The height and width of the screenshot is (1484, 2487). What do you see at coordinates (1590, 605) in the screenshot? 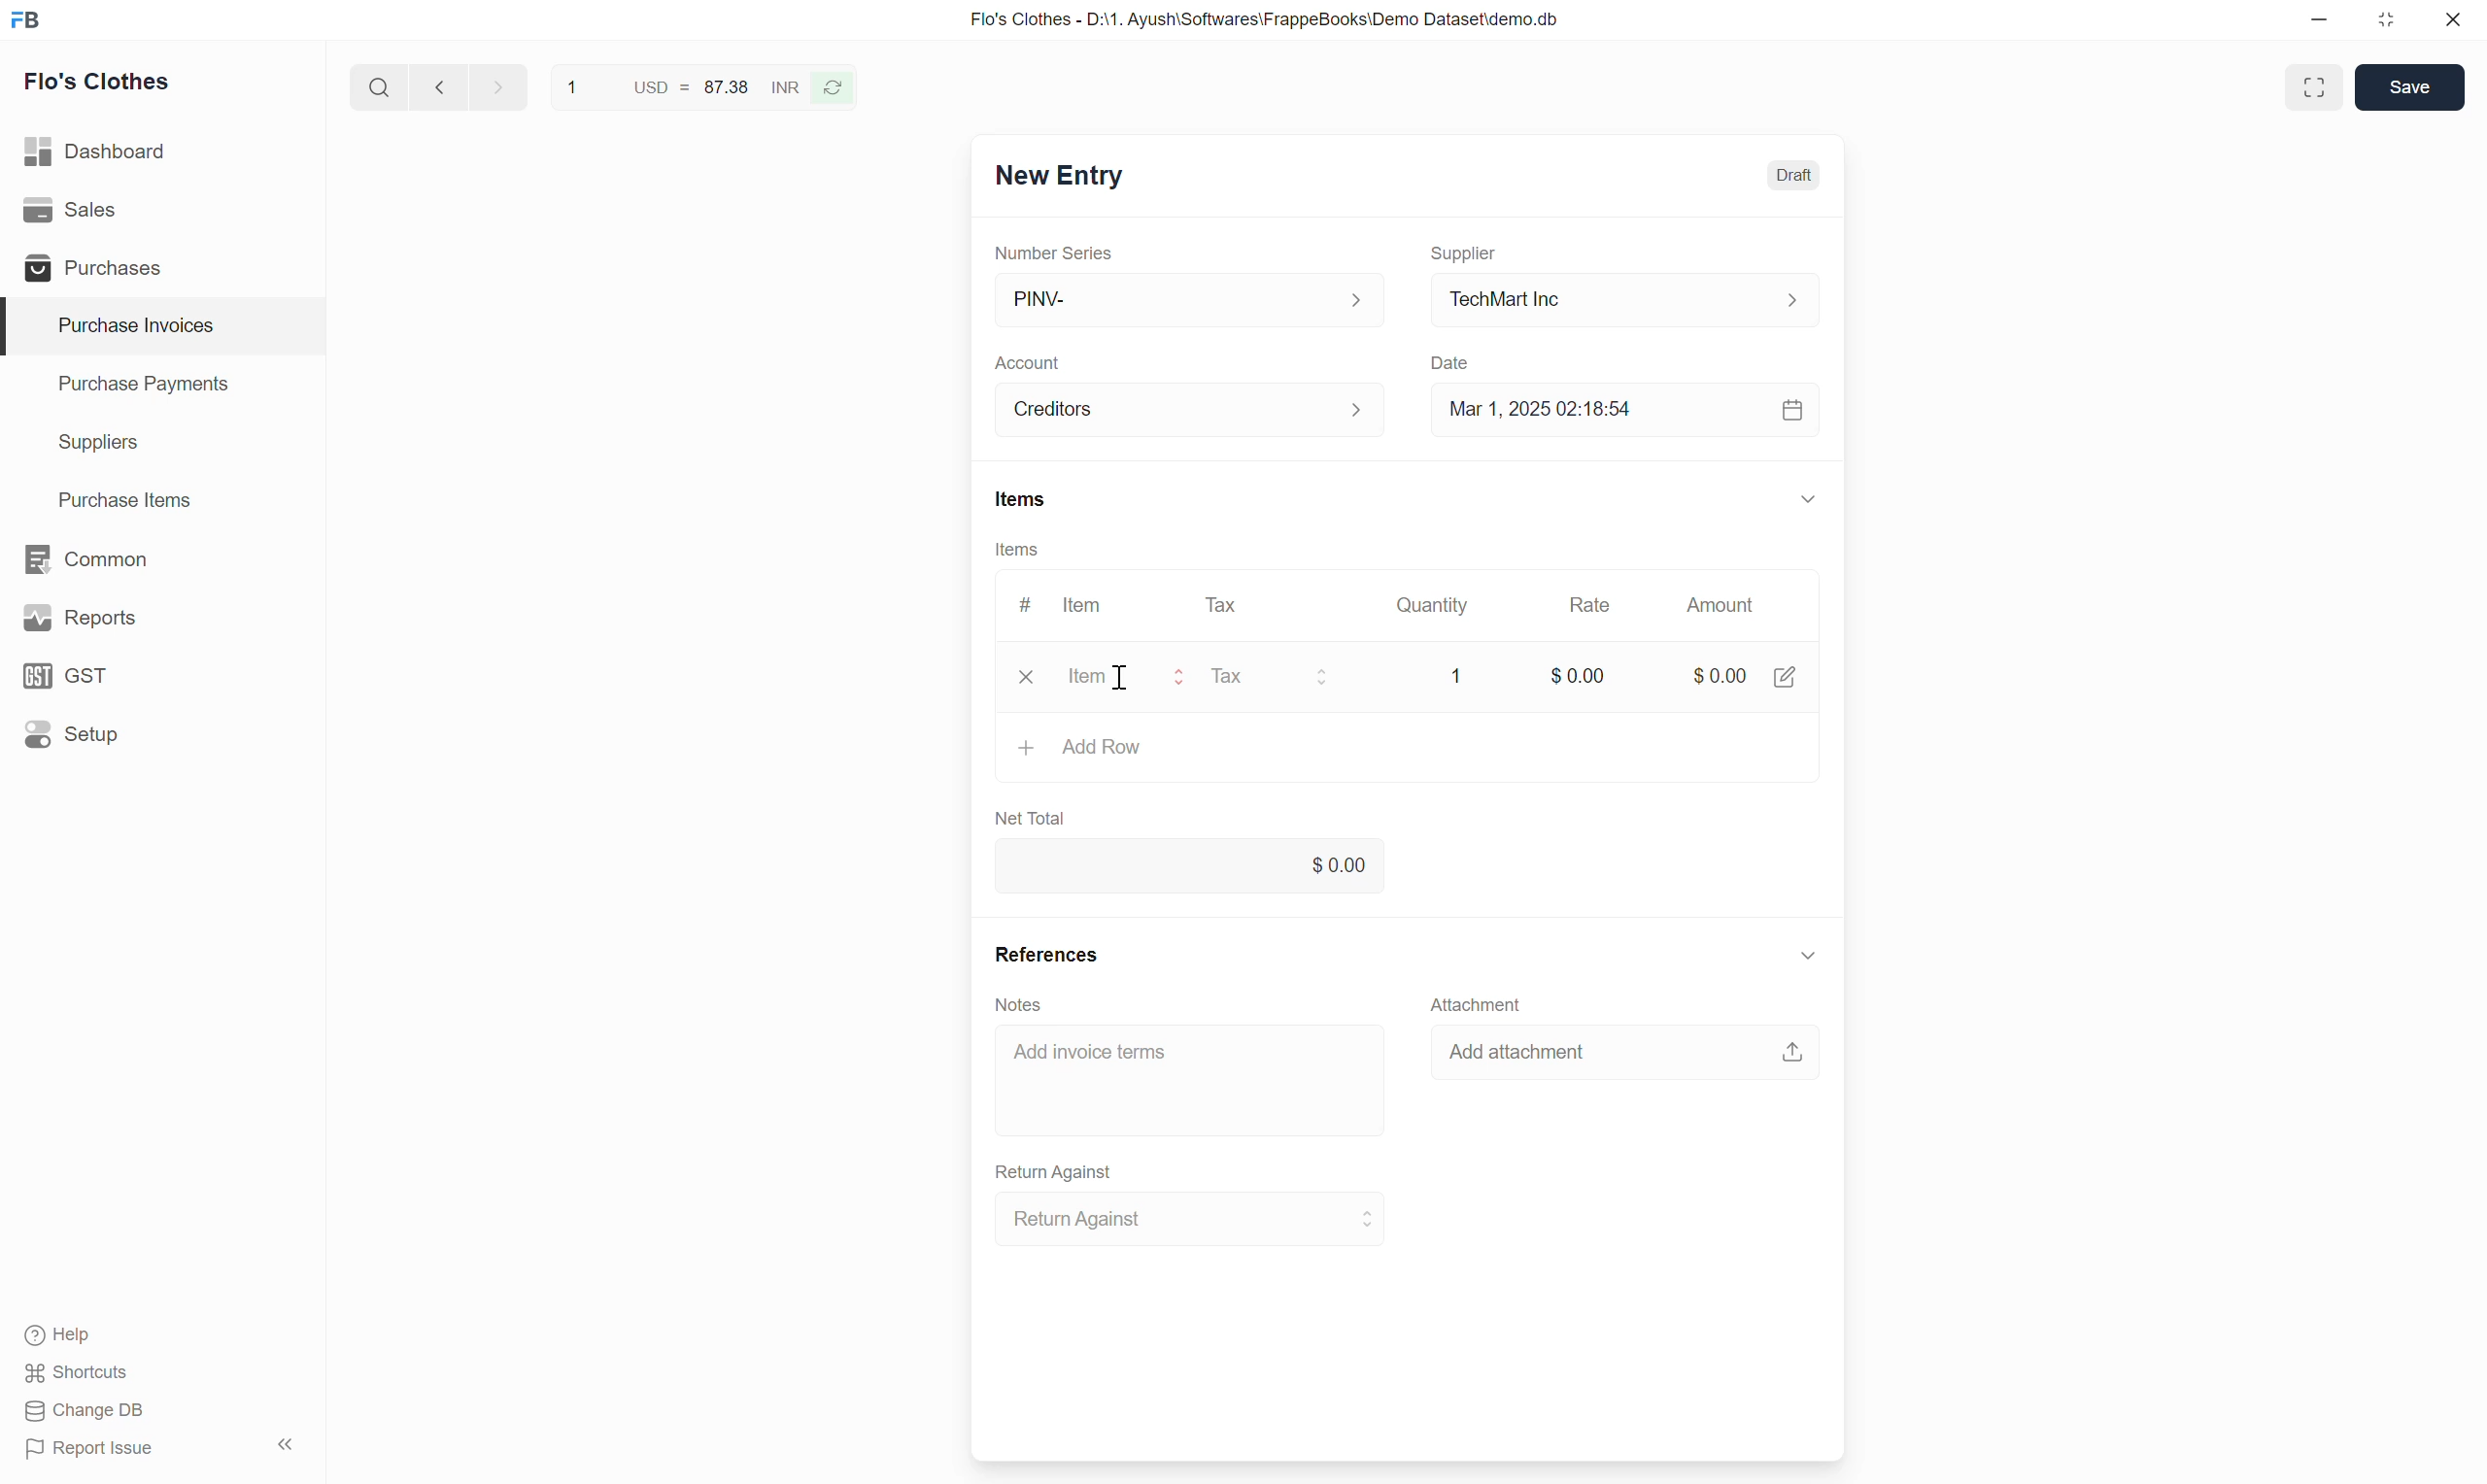
I see `Rate` at bounding box center [1590, 605].